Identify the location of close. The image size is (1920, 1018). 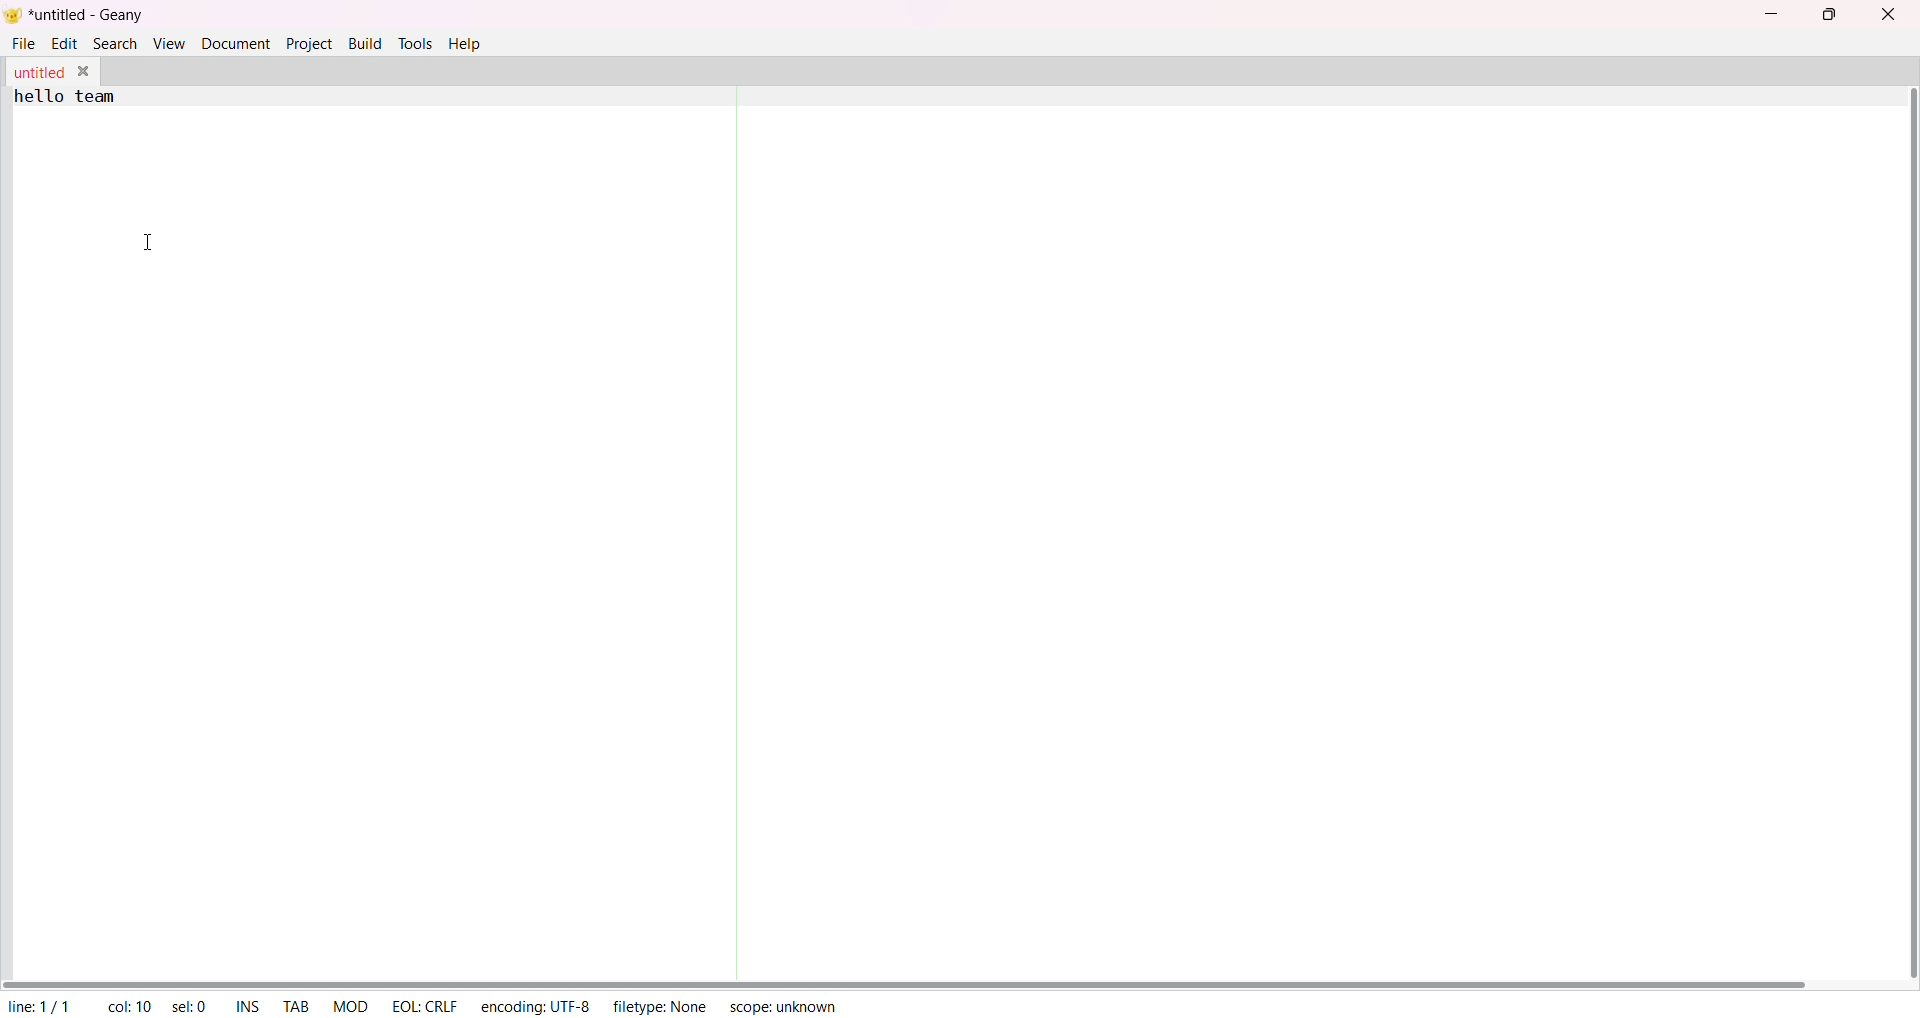
(82, 72).